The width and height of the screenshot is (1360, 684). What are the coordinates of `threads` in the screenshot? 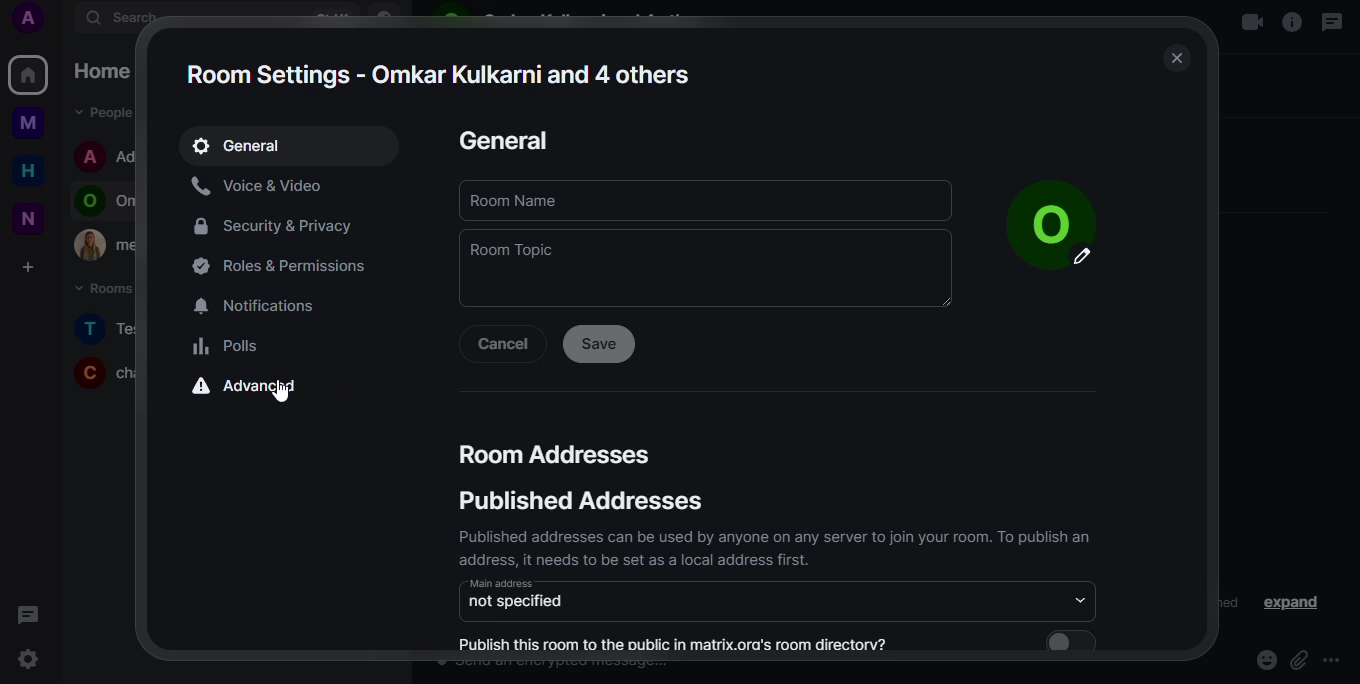 It's located at (32, 617).